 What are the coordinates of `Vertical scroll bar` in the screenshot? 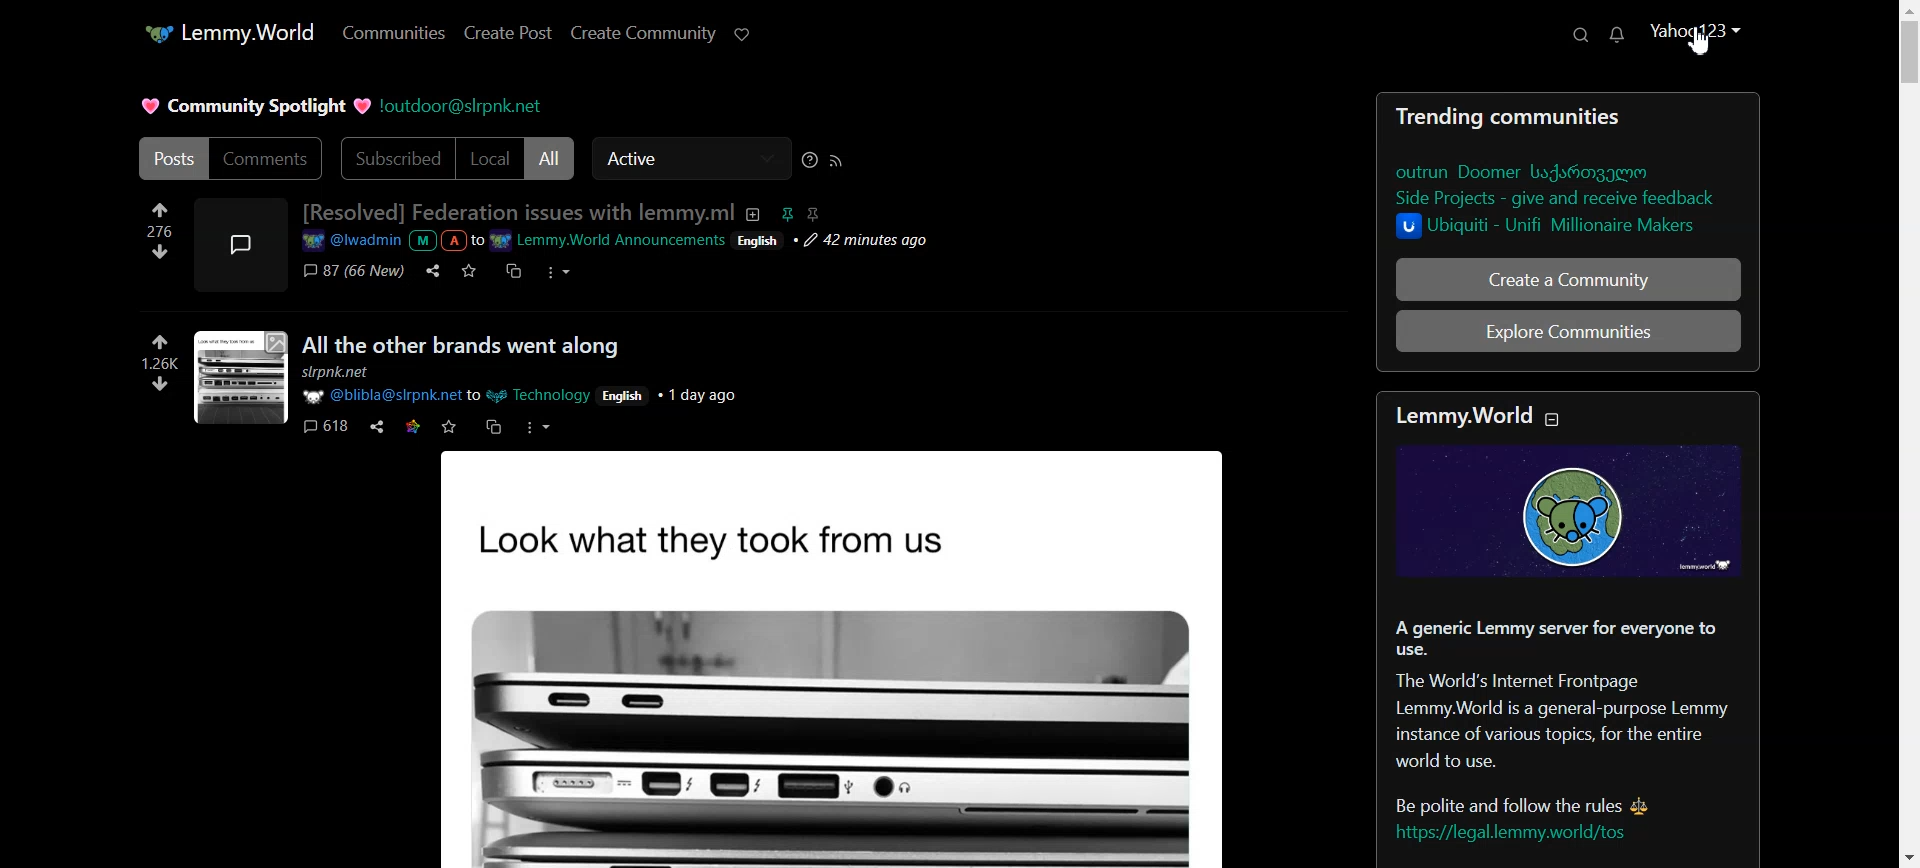 It's located at (1908, 434).